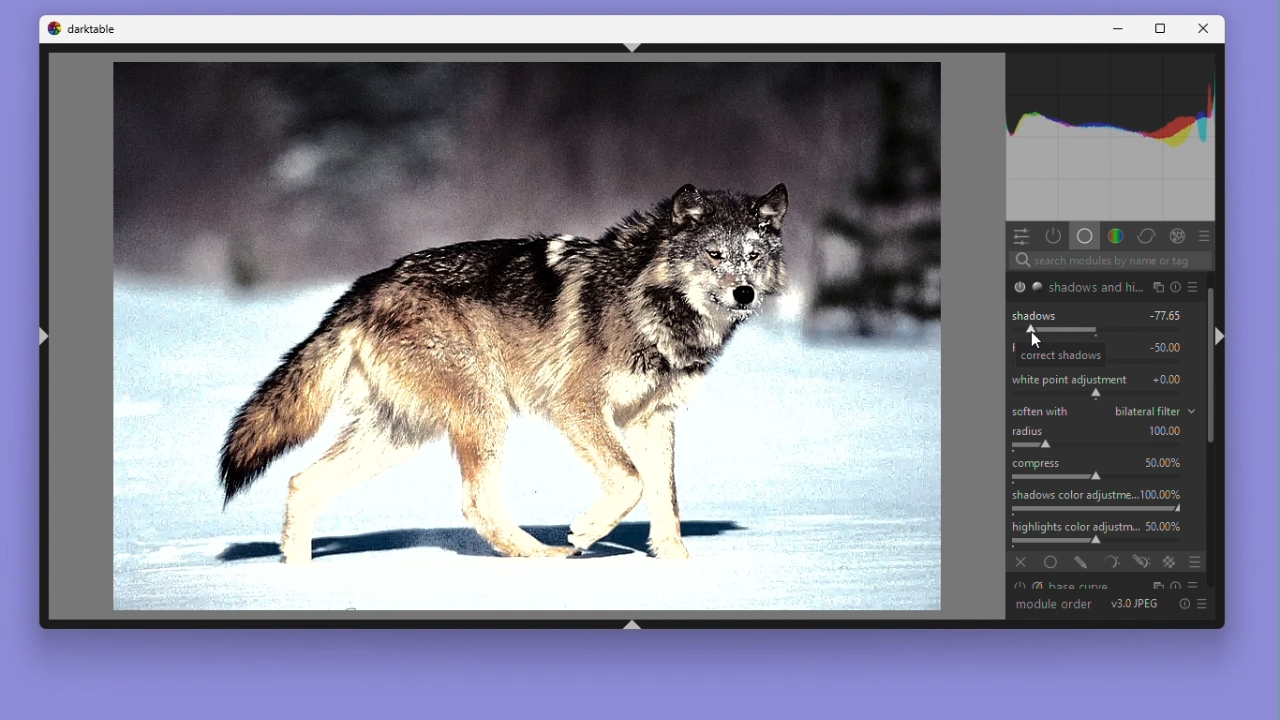  I want to click on adjust saturation of shadows, so click(1097, 508).